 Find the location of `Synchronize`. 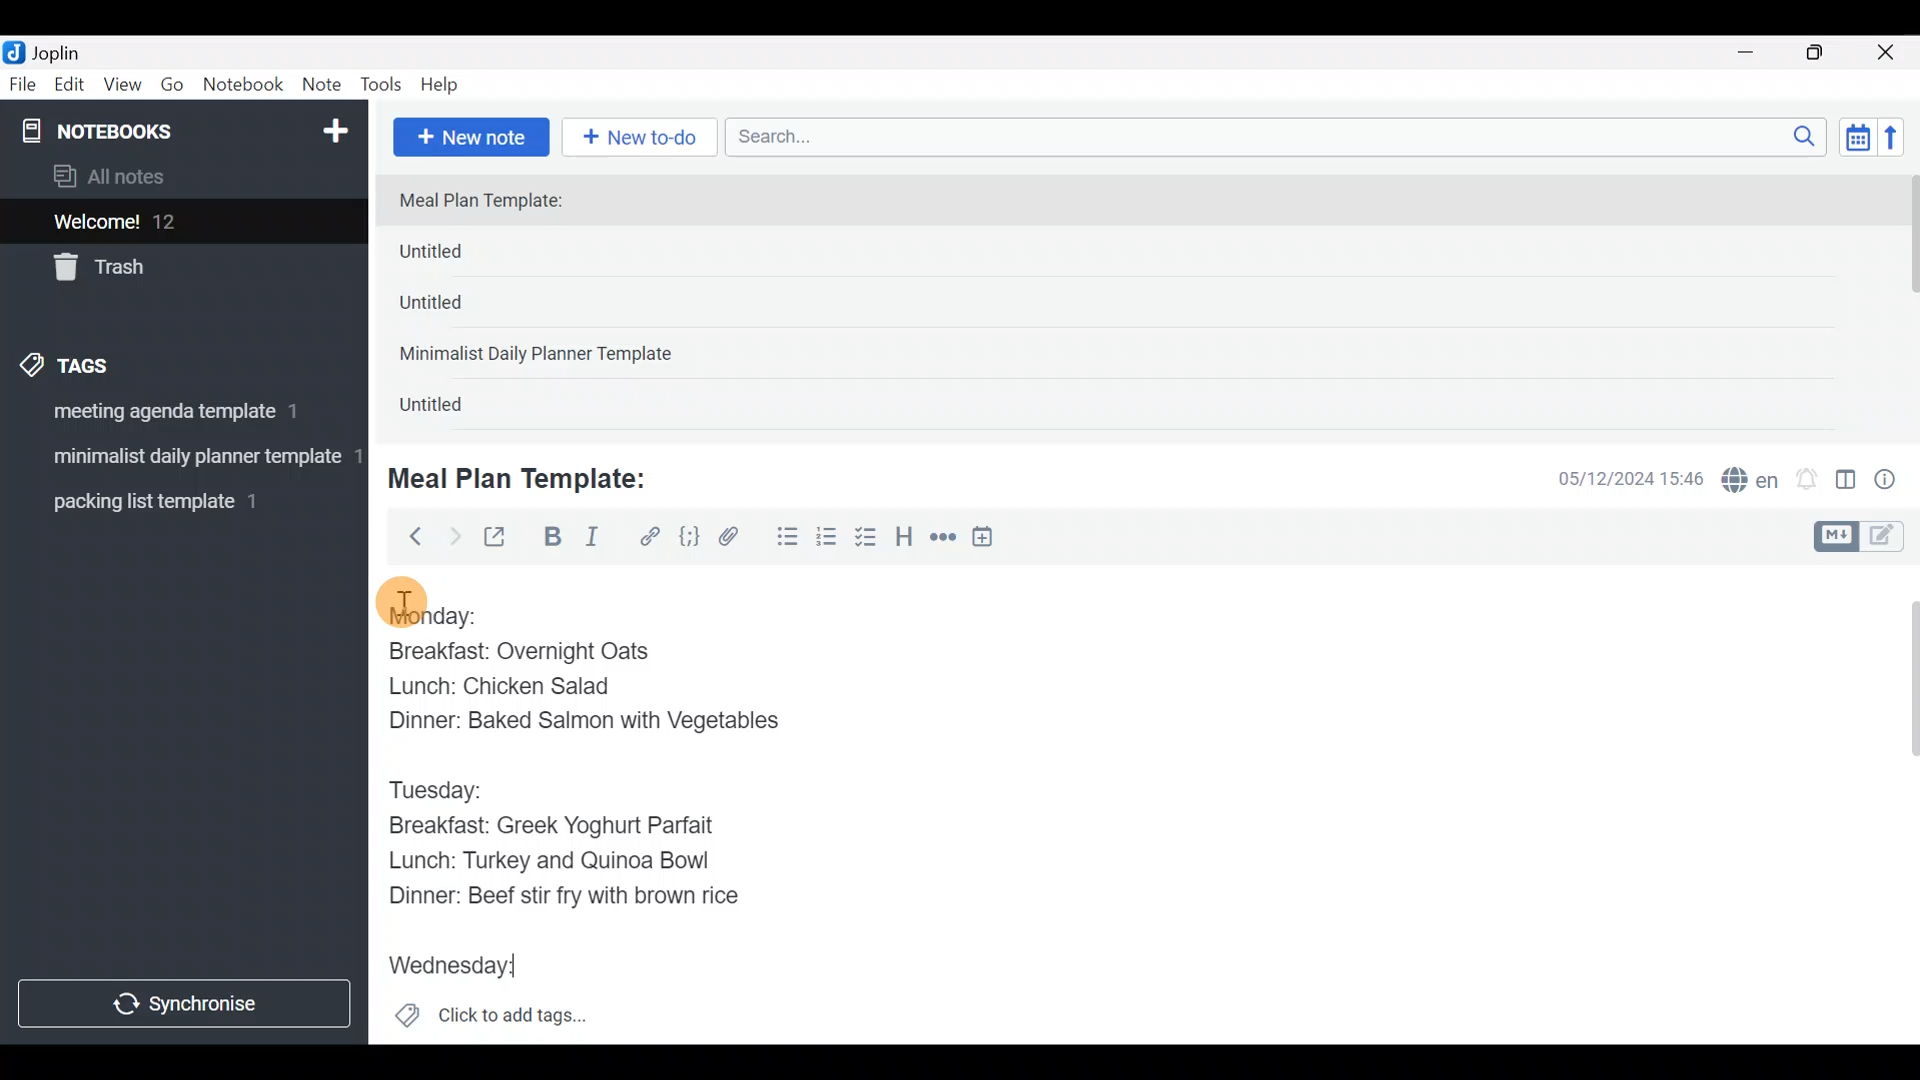

Synchronize is located at coordinates (187, 1003).